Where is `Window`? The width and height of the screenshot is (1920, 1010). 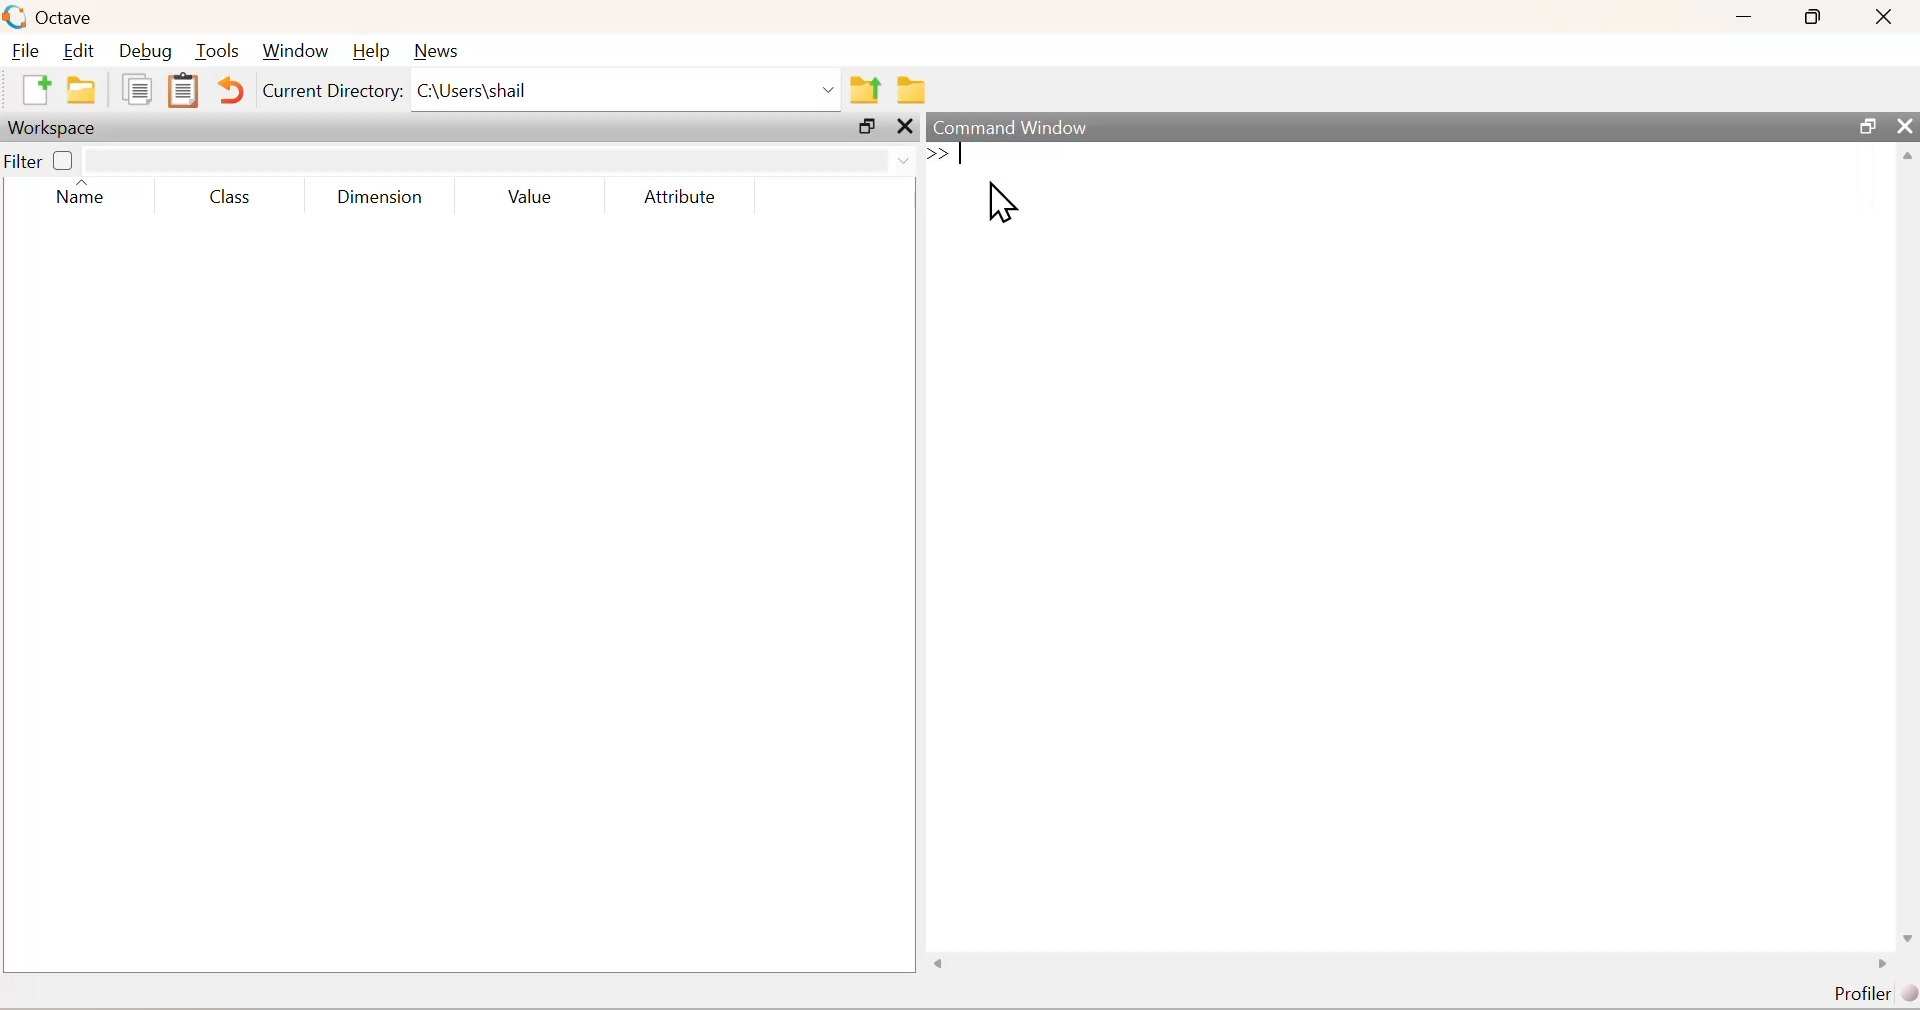
Window is located at coordinates (297, 50).